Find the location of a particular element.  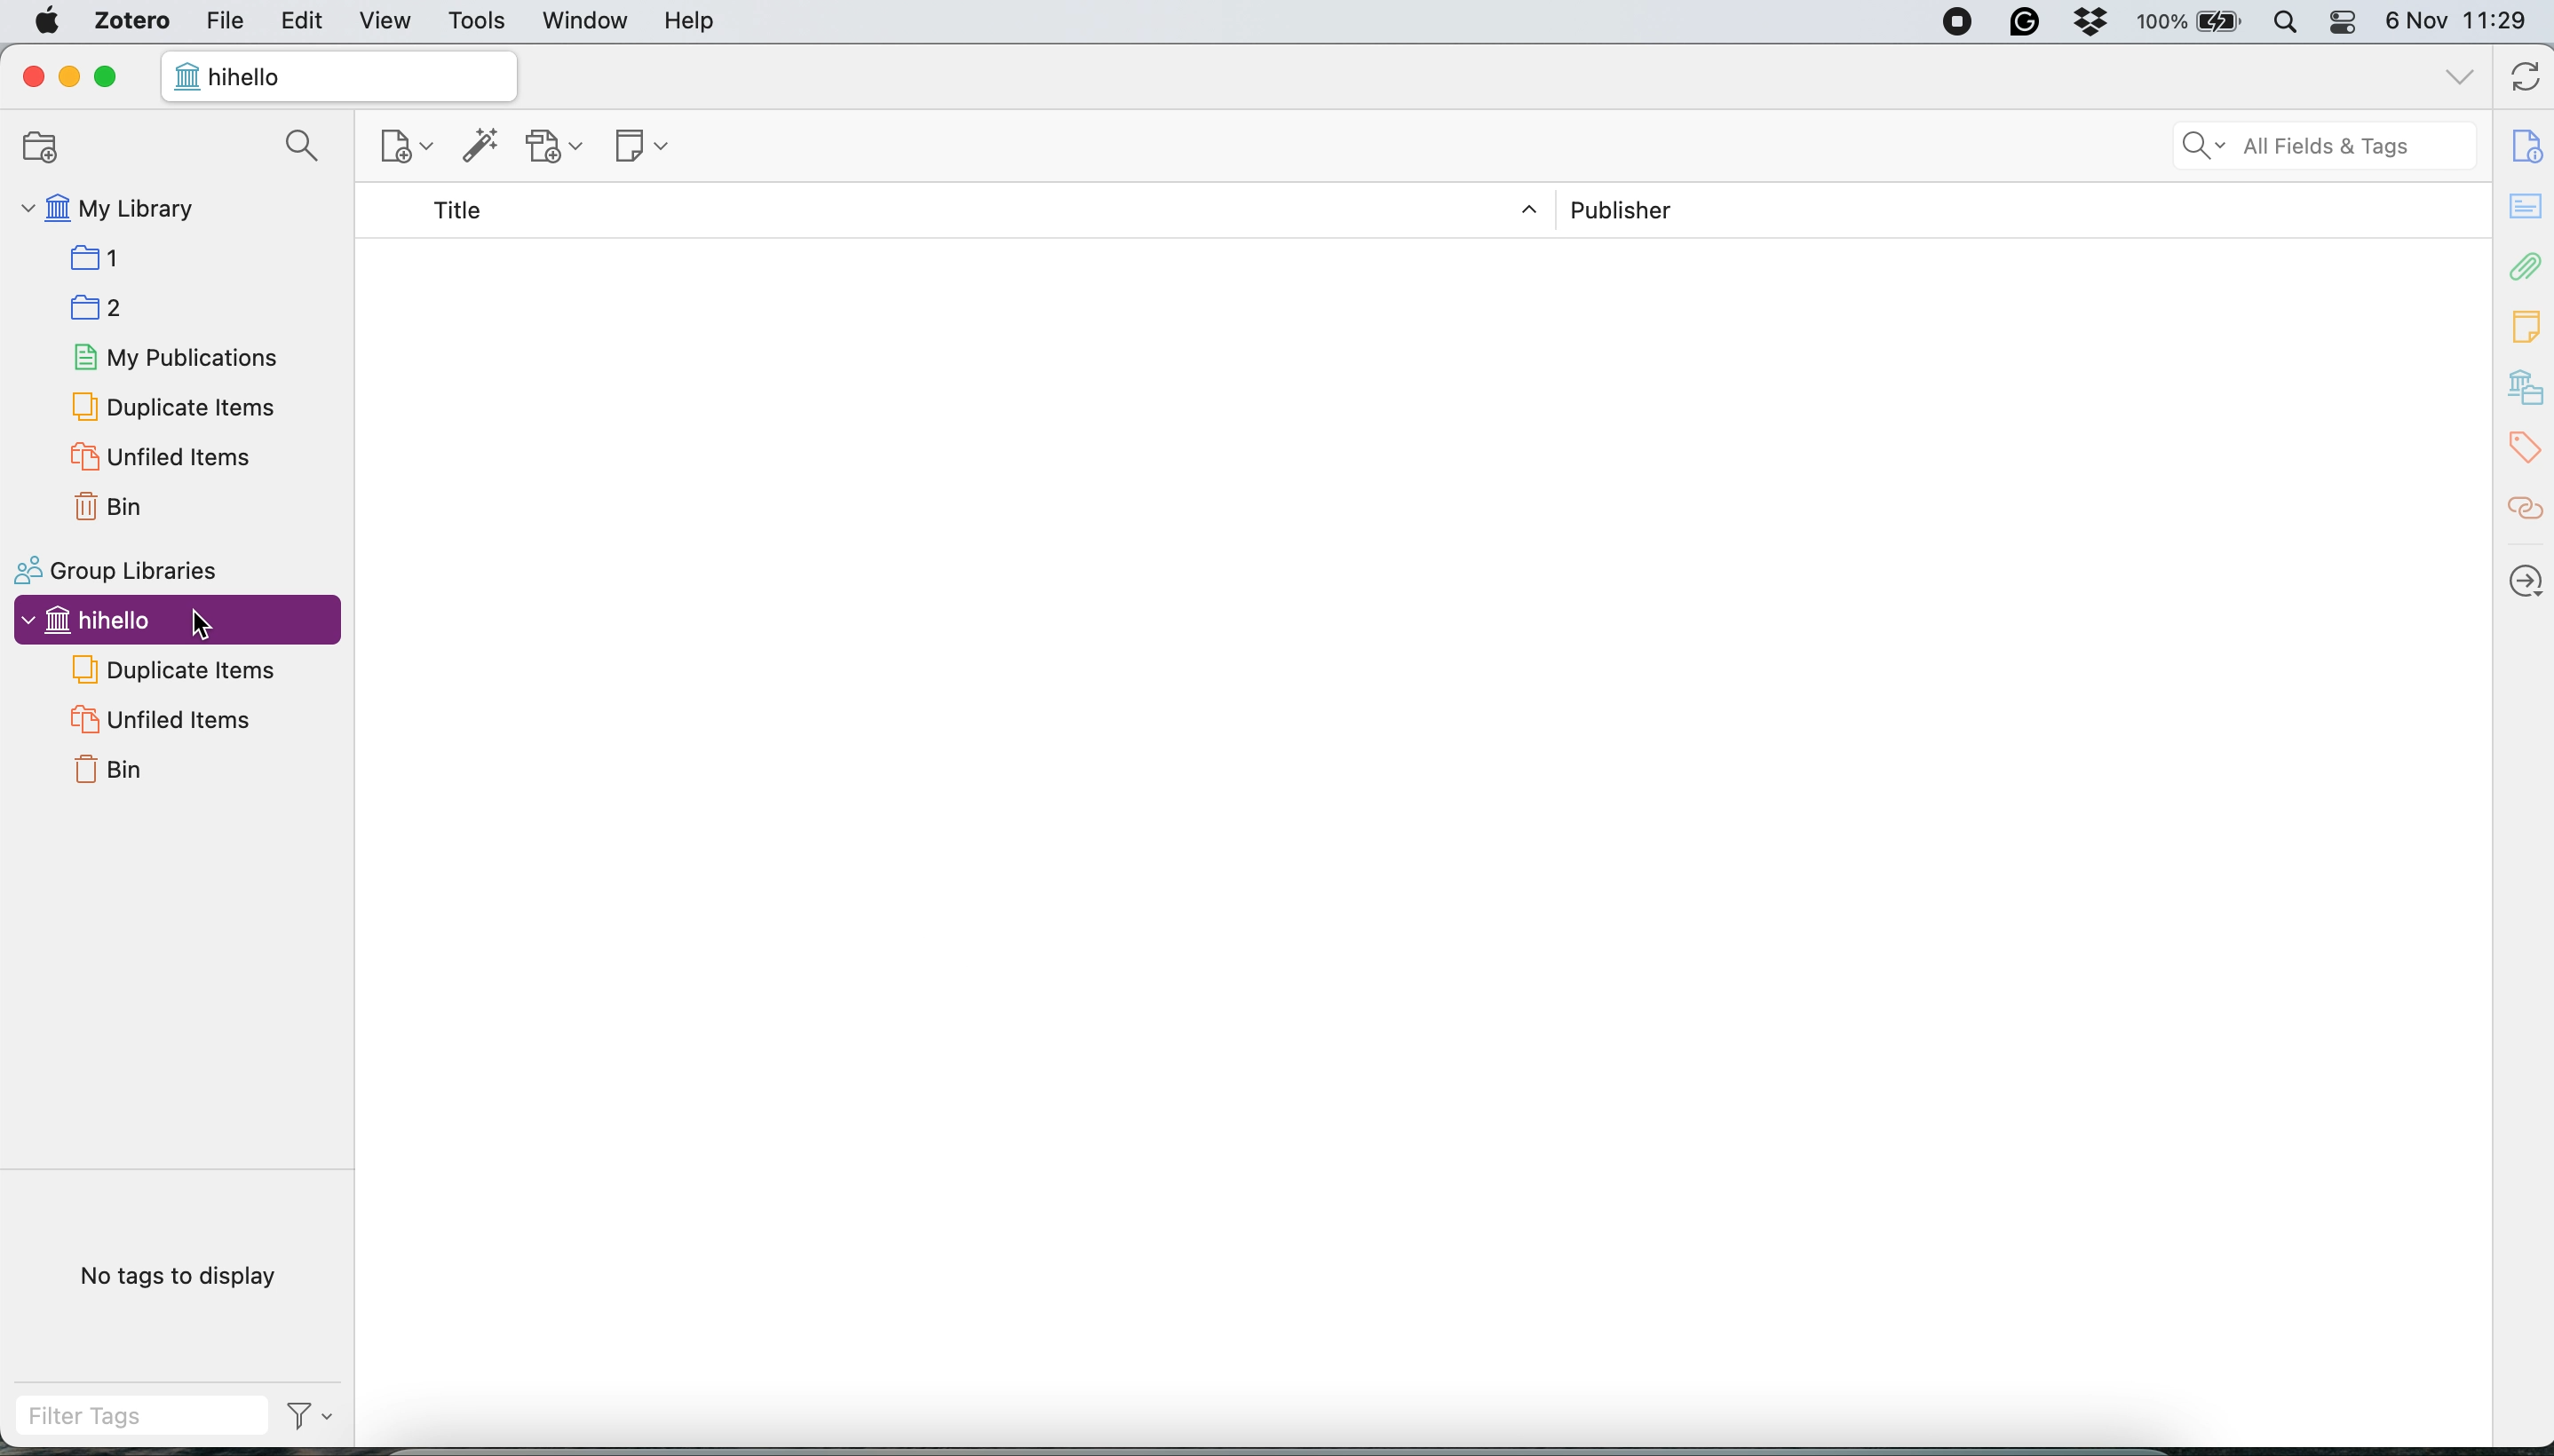

group libraries is located at coordinates (128, 568).